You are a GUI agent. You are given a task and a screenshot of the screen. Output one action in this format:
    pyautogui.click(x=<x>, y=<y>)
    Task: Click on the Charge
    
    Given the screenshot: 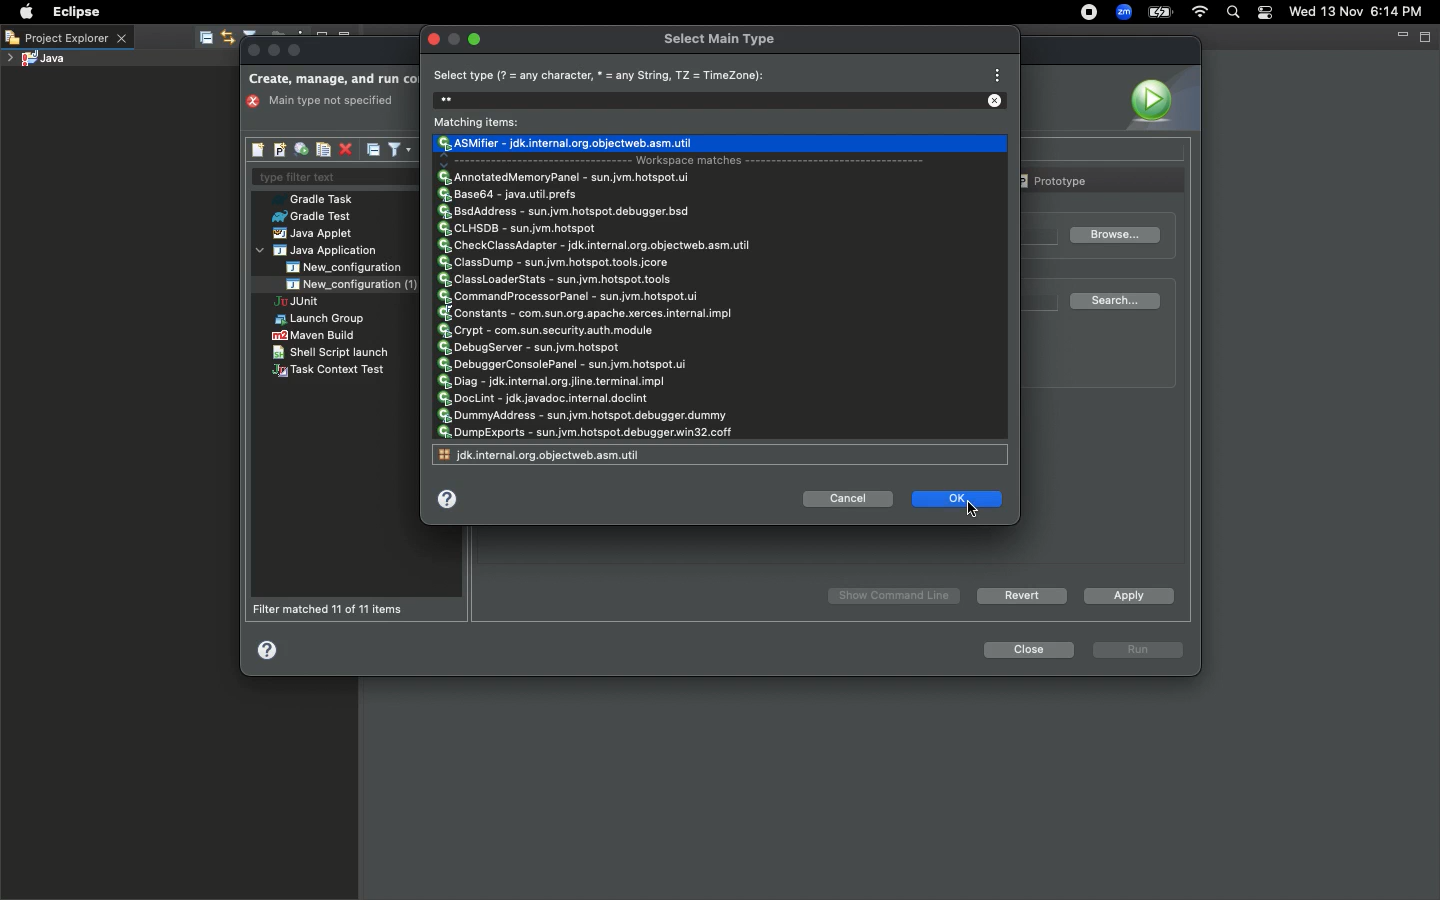 What is the action you would take?
    pyautogui.click(x=1160, y=14)
    